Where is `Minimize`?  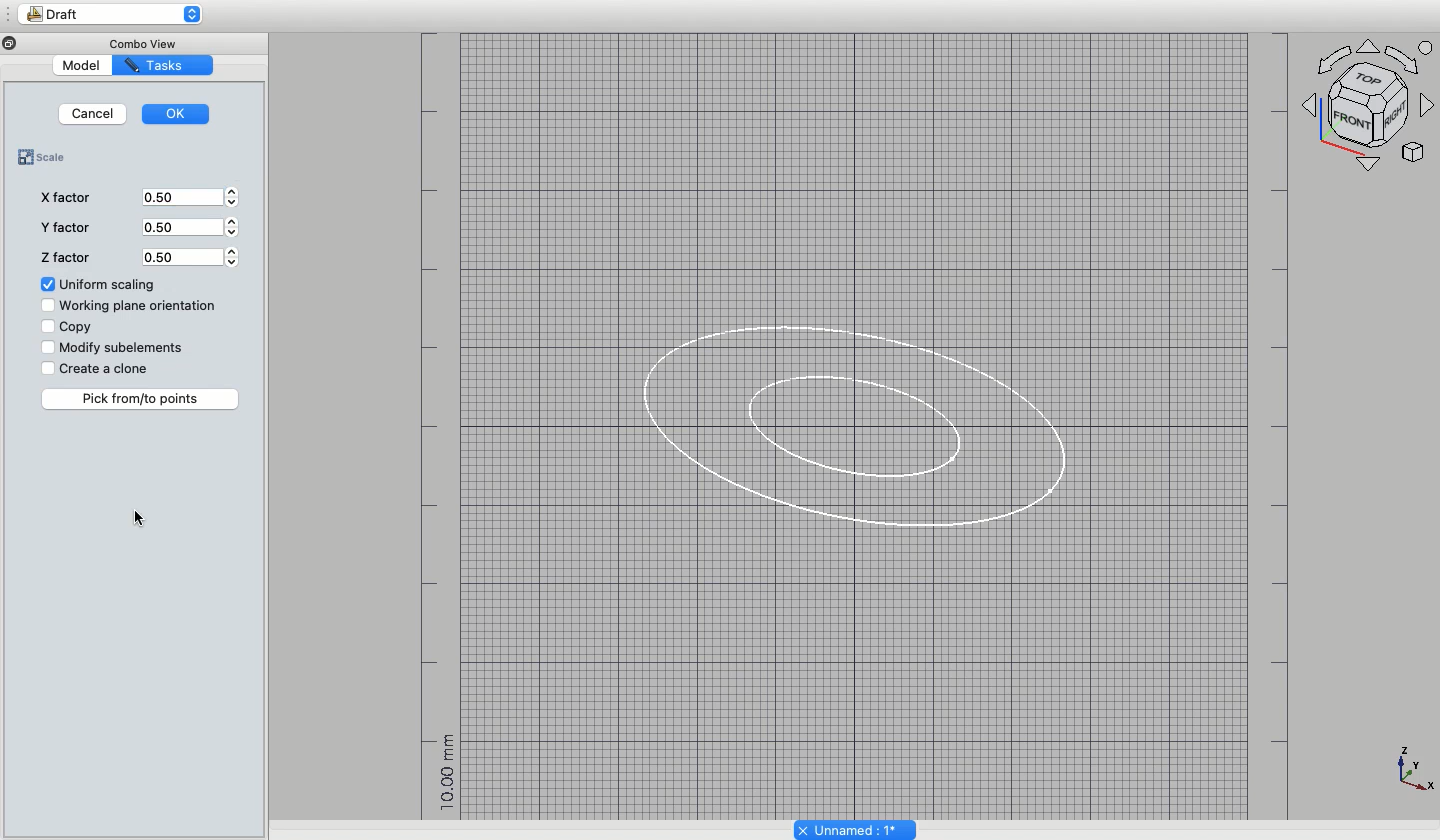 Minimize is located at coordinates (29, 43).